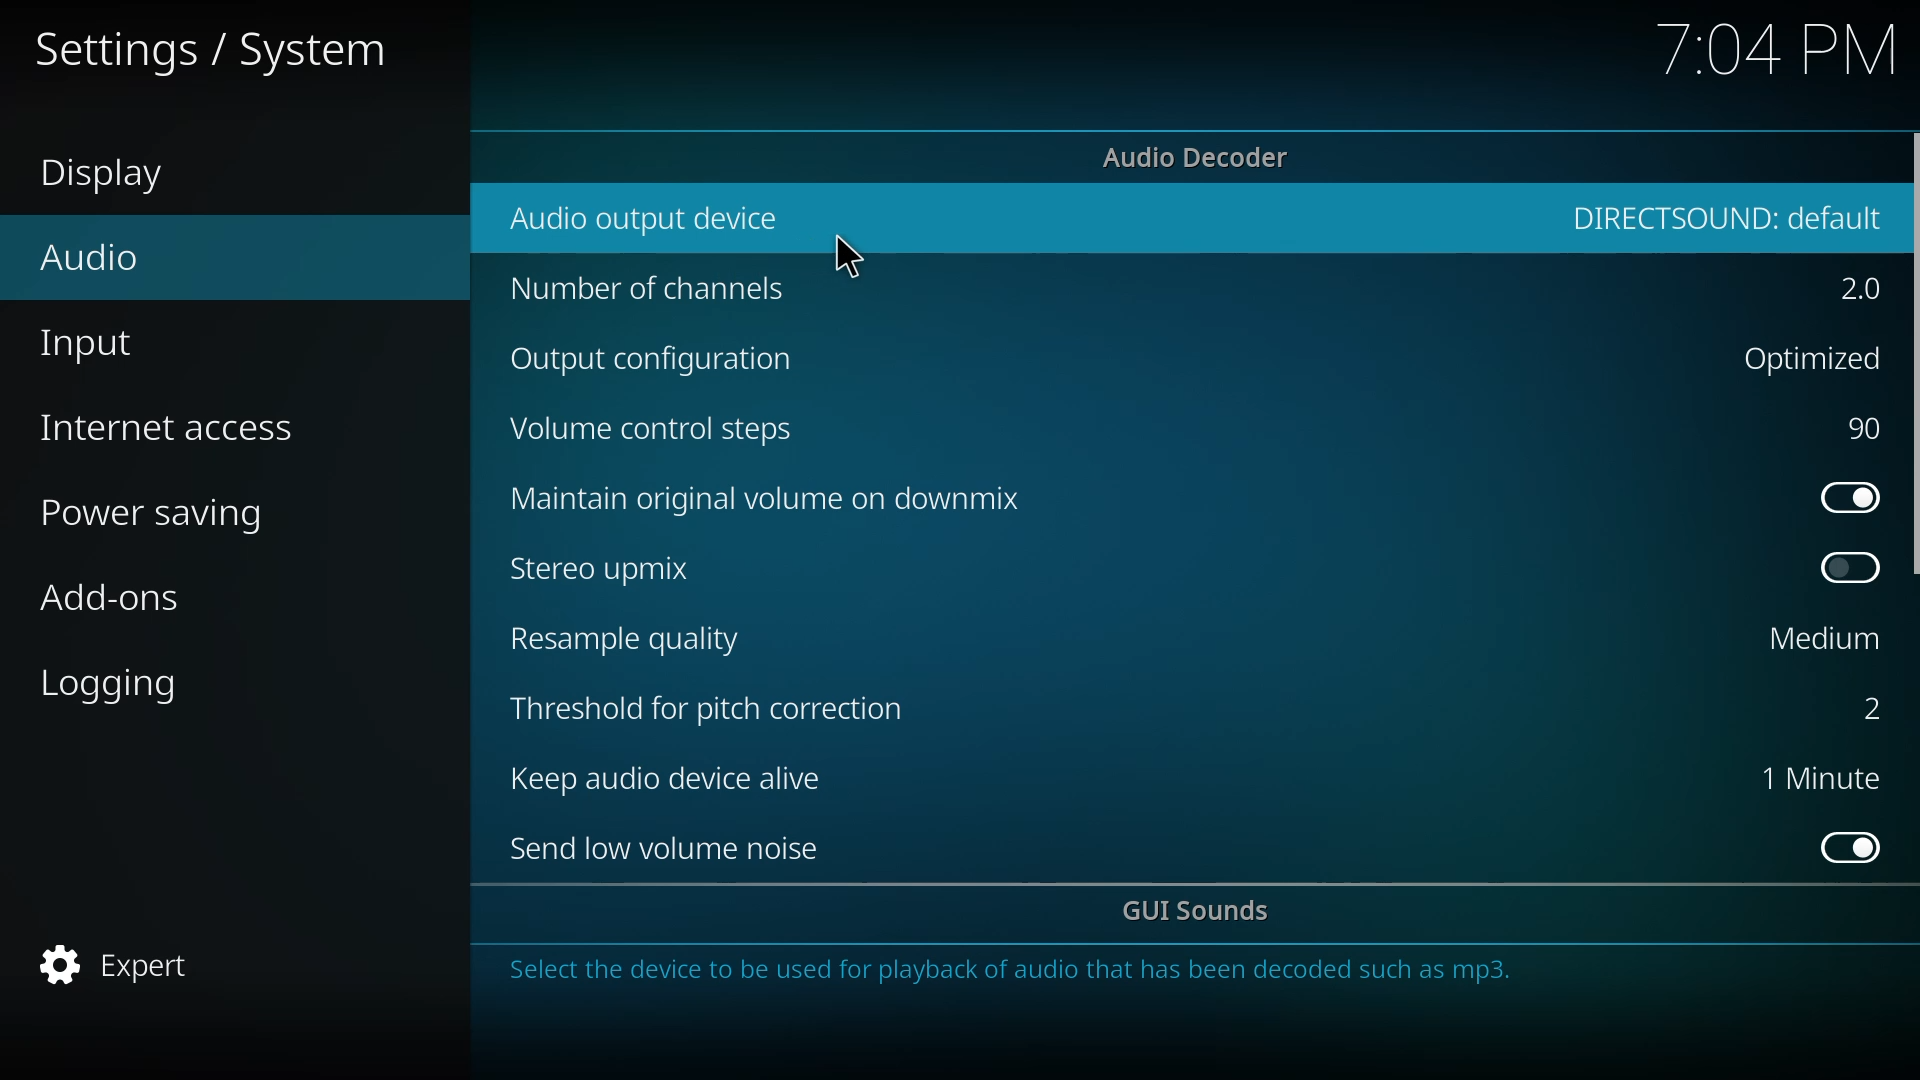  I want to click on input, so click(93, 348).